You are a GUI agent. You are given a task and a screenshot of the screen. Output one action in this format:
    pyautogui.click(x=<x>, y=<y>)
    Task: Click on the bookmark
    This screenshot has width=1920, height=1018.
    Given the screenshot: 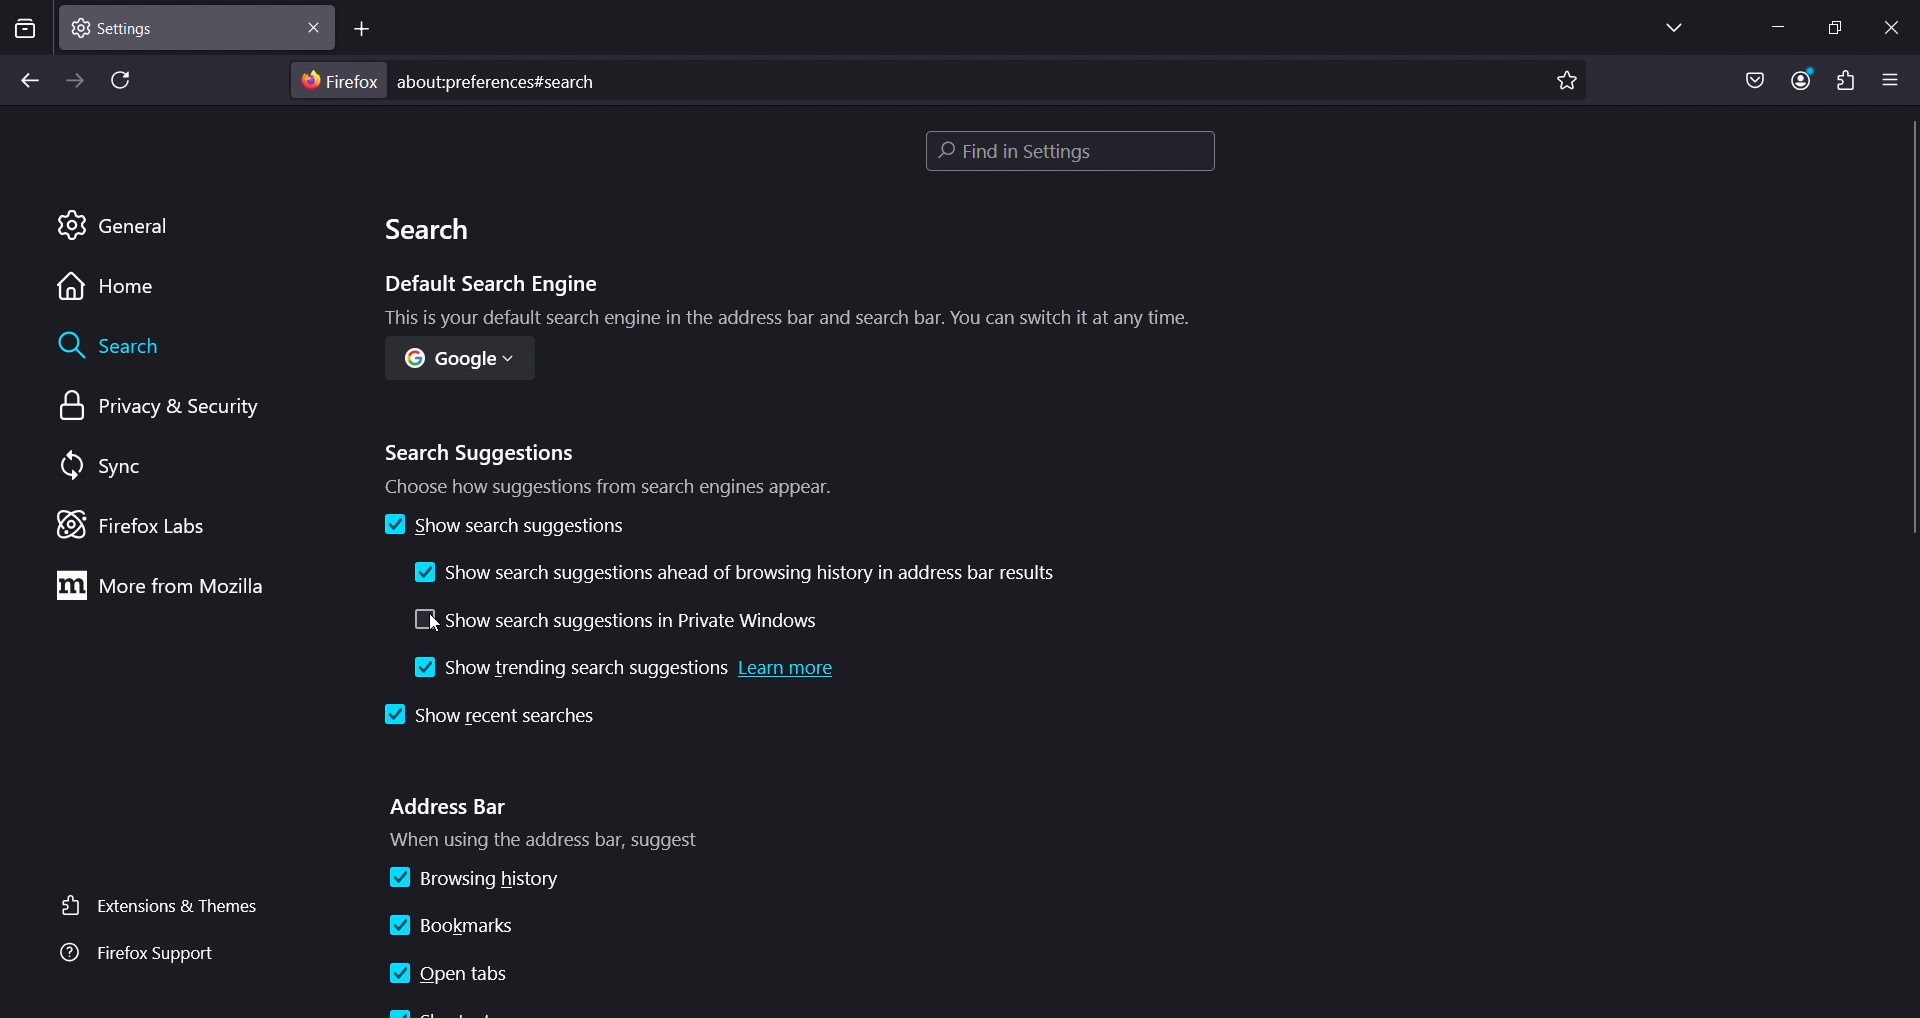 What is the action you would take?
    pyautogui.click(x=1567, y=82)
    